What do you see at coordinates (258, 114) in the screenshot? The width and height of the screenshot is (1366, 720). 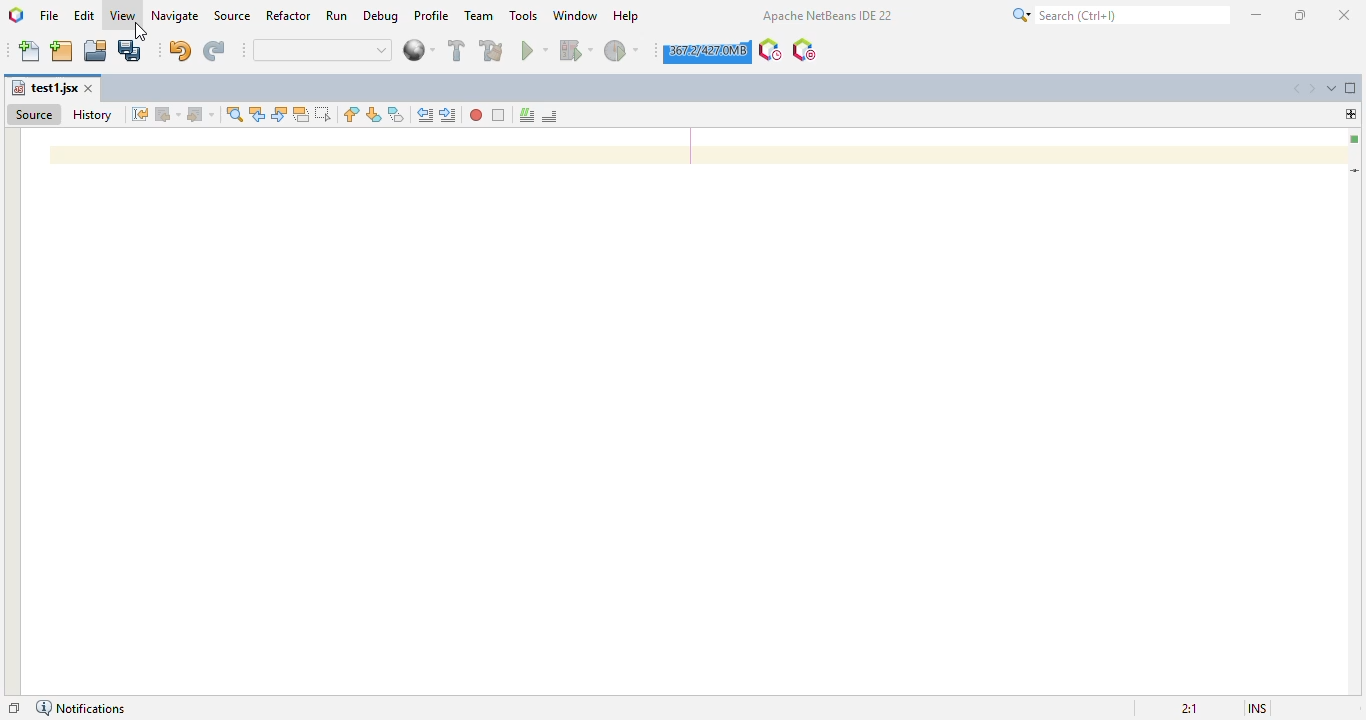 I see `find previous occurrence` at bounding box center [258, 114].